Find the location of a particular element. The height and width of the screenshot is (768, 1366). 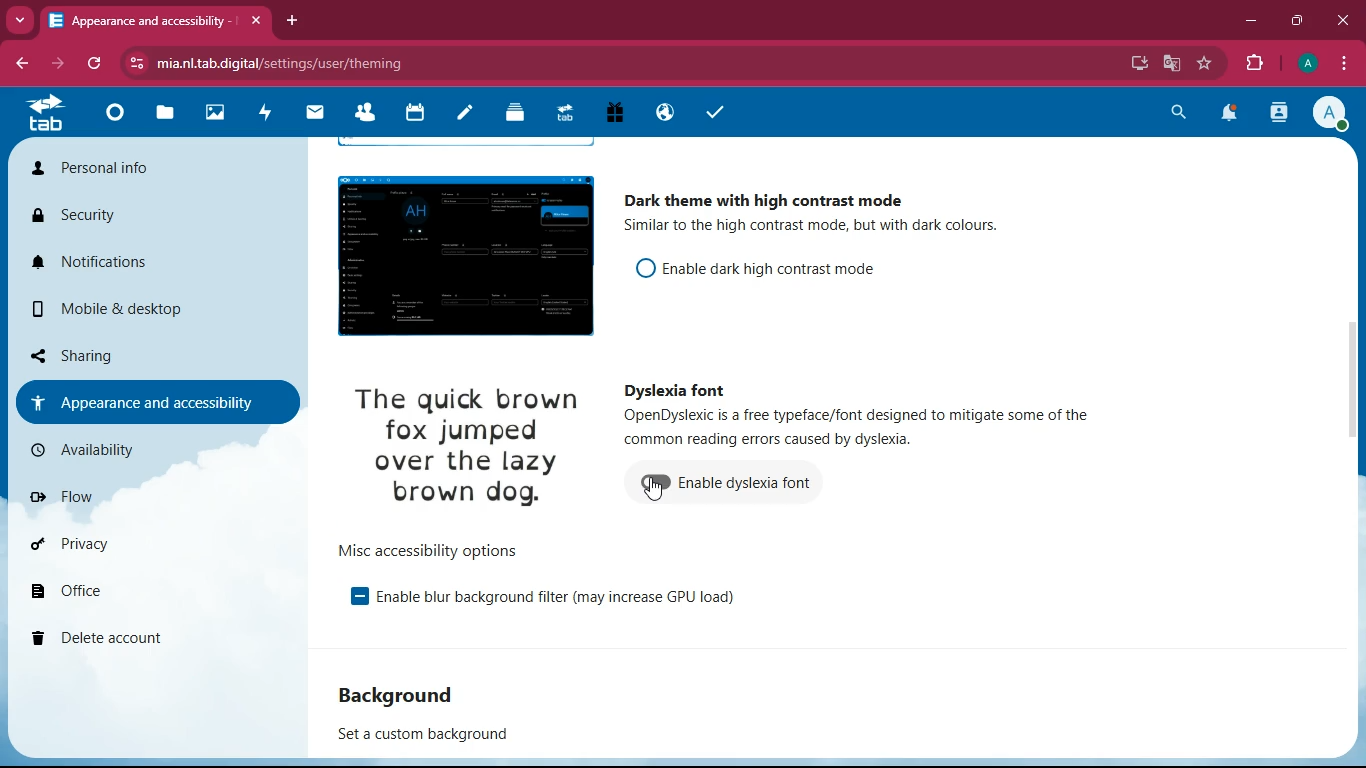

profile is located at coordinates (1307, 63).